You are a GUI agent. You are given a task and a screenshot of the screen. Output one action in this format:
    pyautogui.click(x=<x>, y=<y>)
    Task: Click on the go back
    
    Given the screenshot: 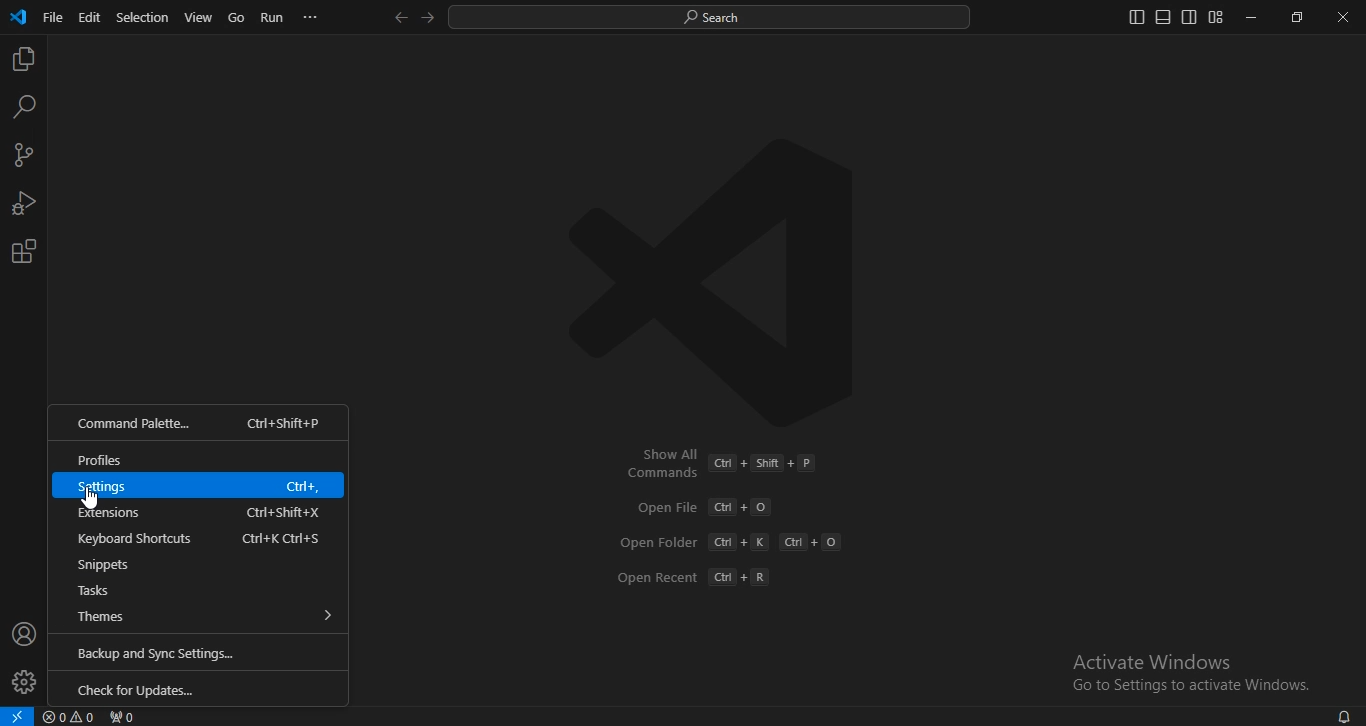 What is the action you would take?
    pyautogui.click(x=400, y=18)
    